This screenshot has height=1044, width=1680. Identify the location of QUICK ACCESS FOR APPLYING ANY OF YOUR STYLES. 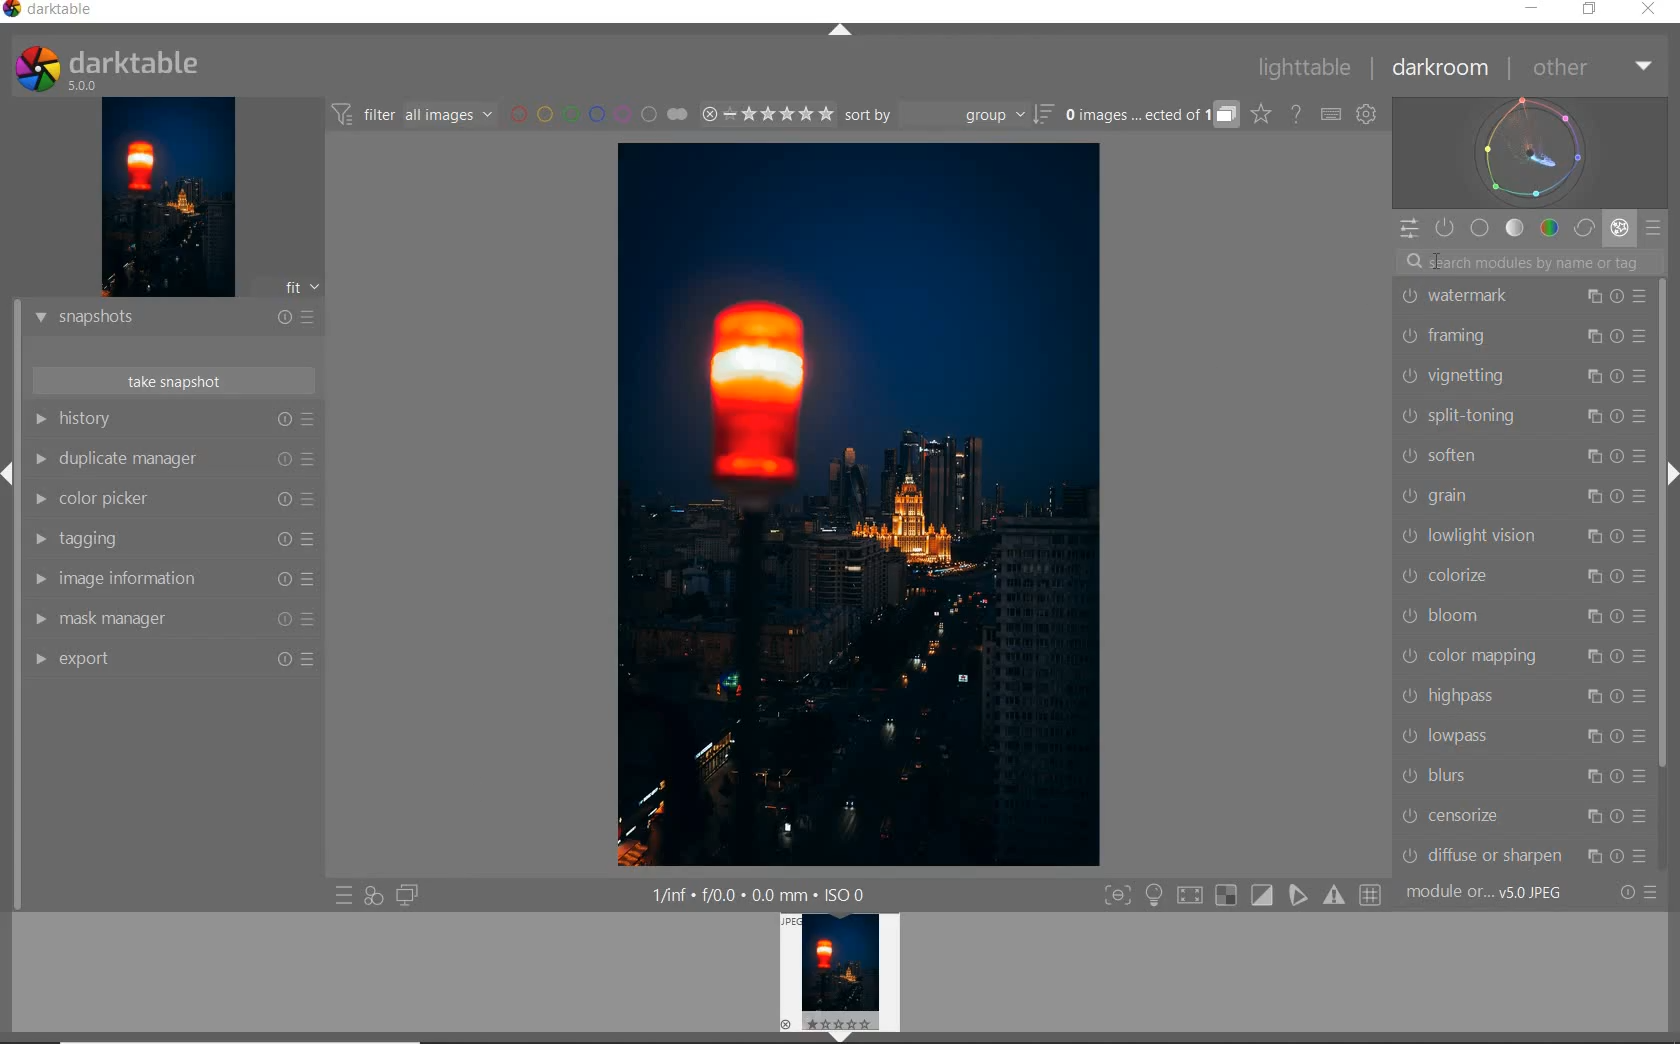
(372, 896).